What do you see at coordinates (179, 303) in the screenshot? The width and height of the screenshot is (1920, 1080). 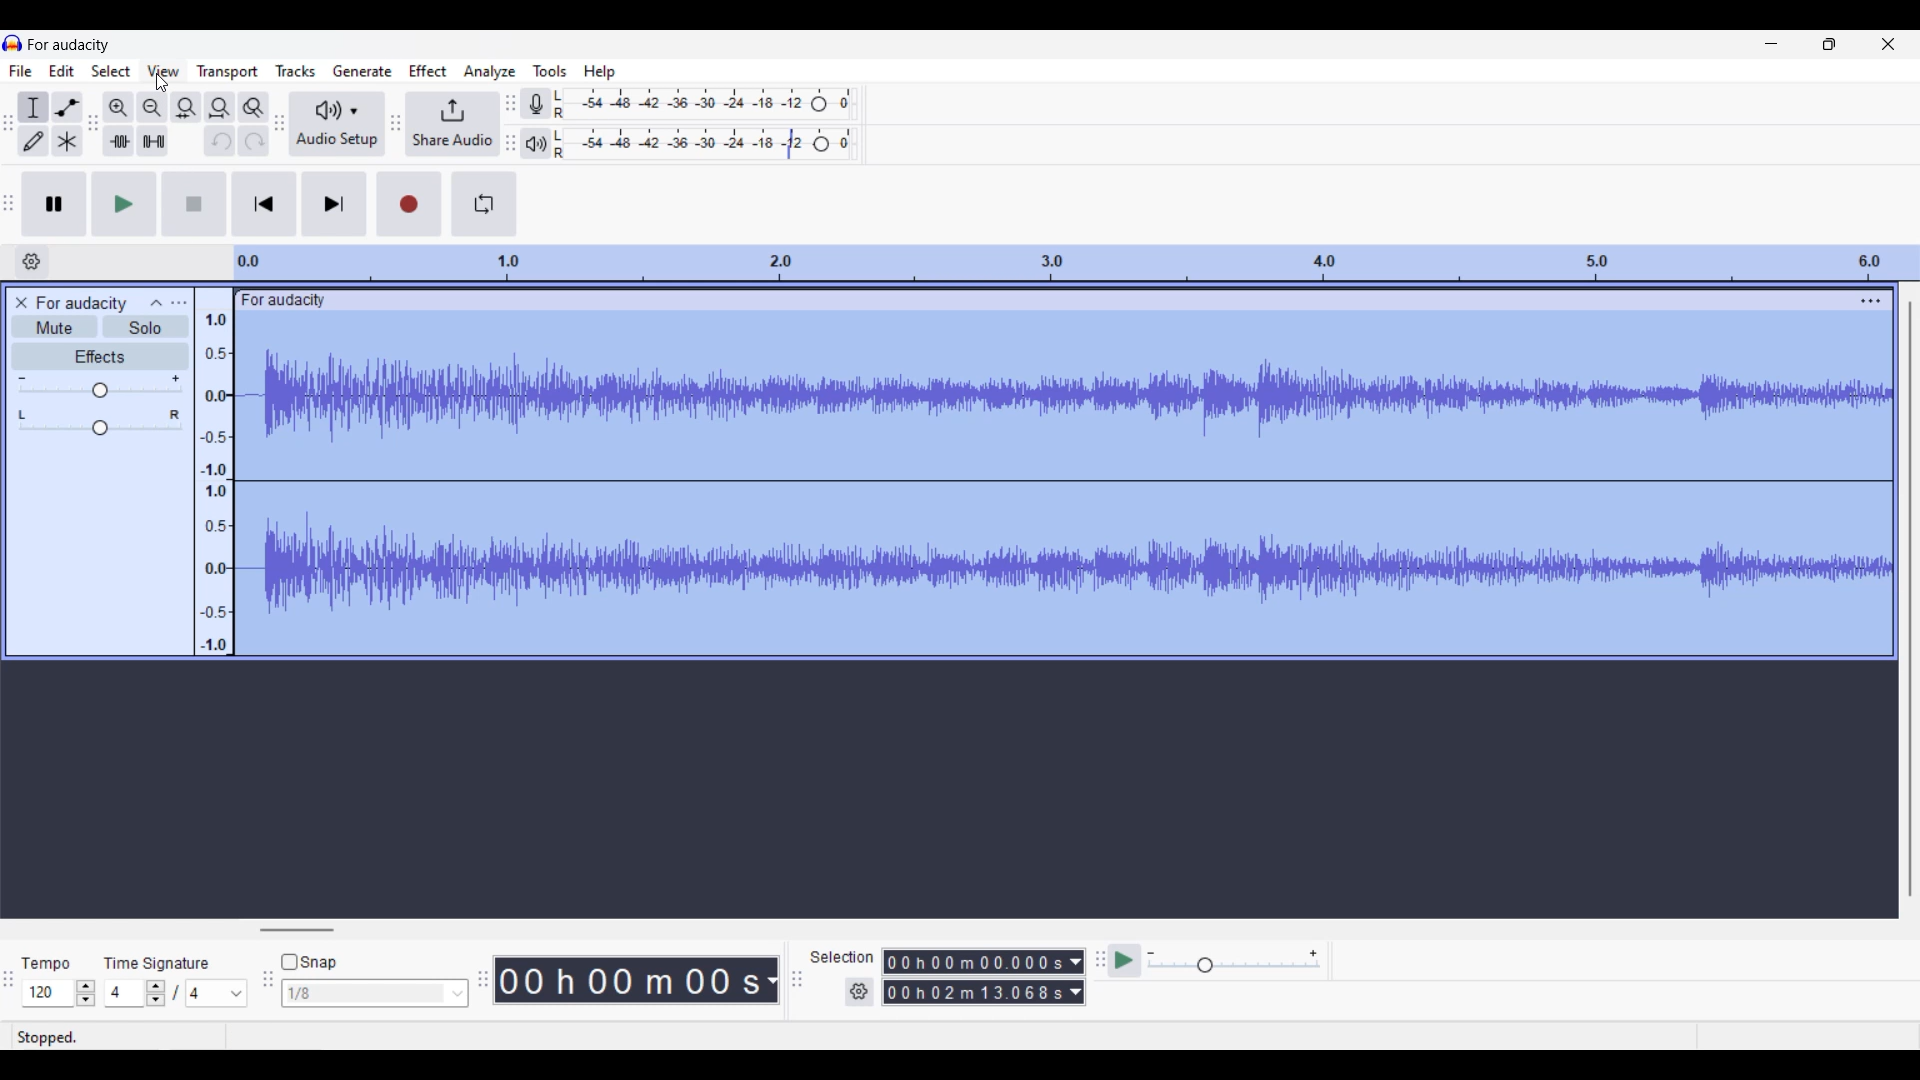 I see `Open menu` at bounding box center [179, 303].